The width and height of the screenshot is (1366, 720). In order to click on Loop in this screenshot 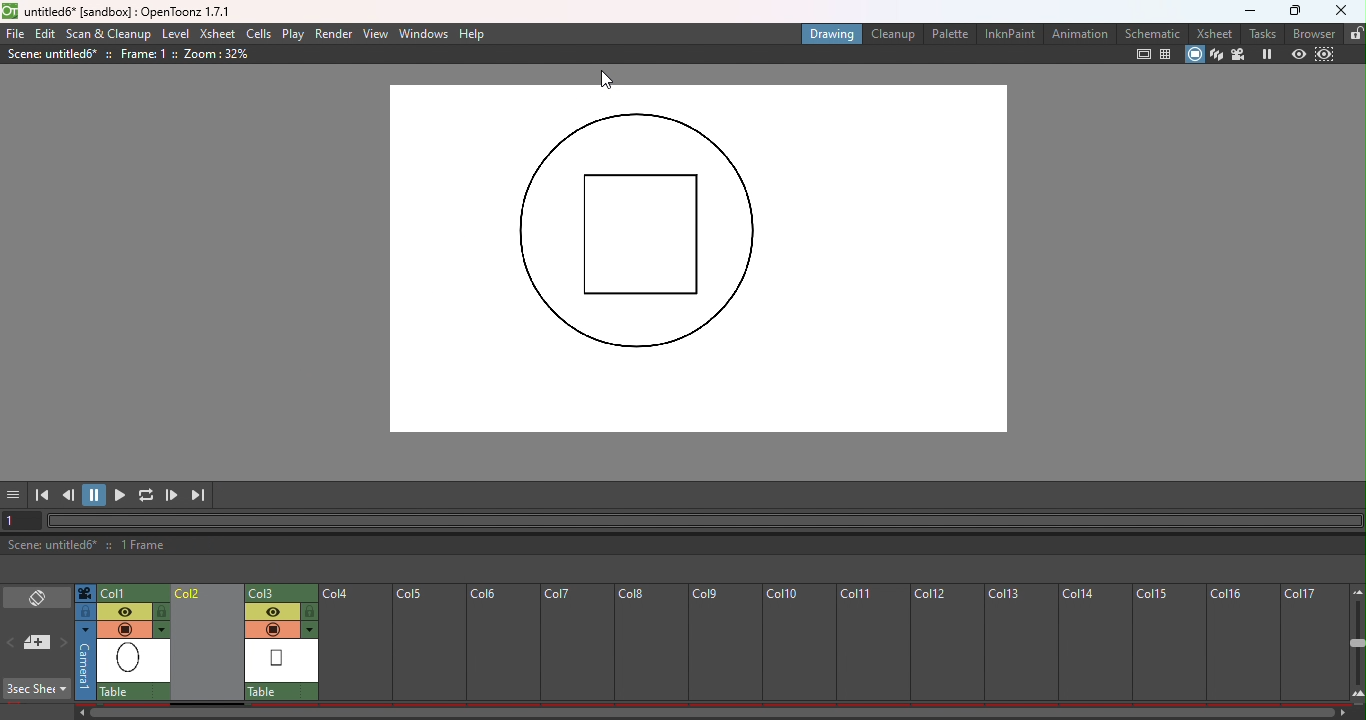, I will do `click(146, 495)`.